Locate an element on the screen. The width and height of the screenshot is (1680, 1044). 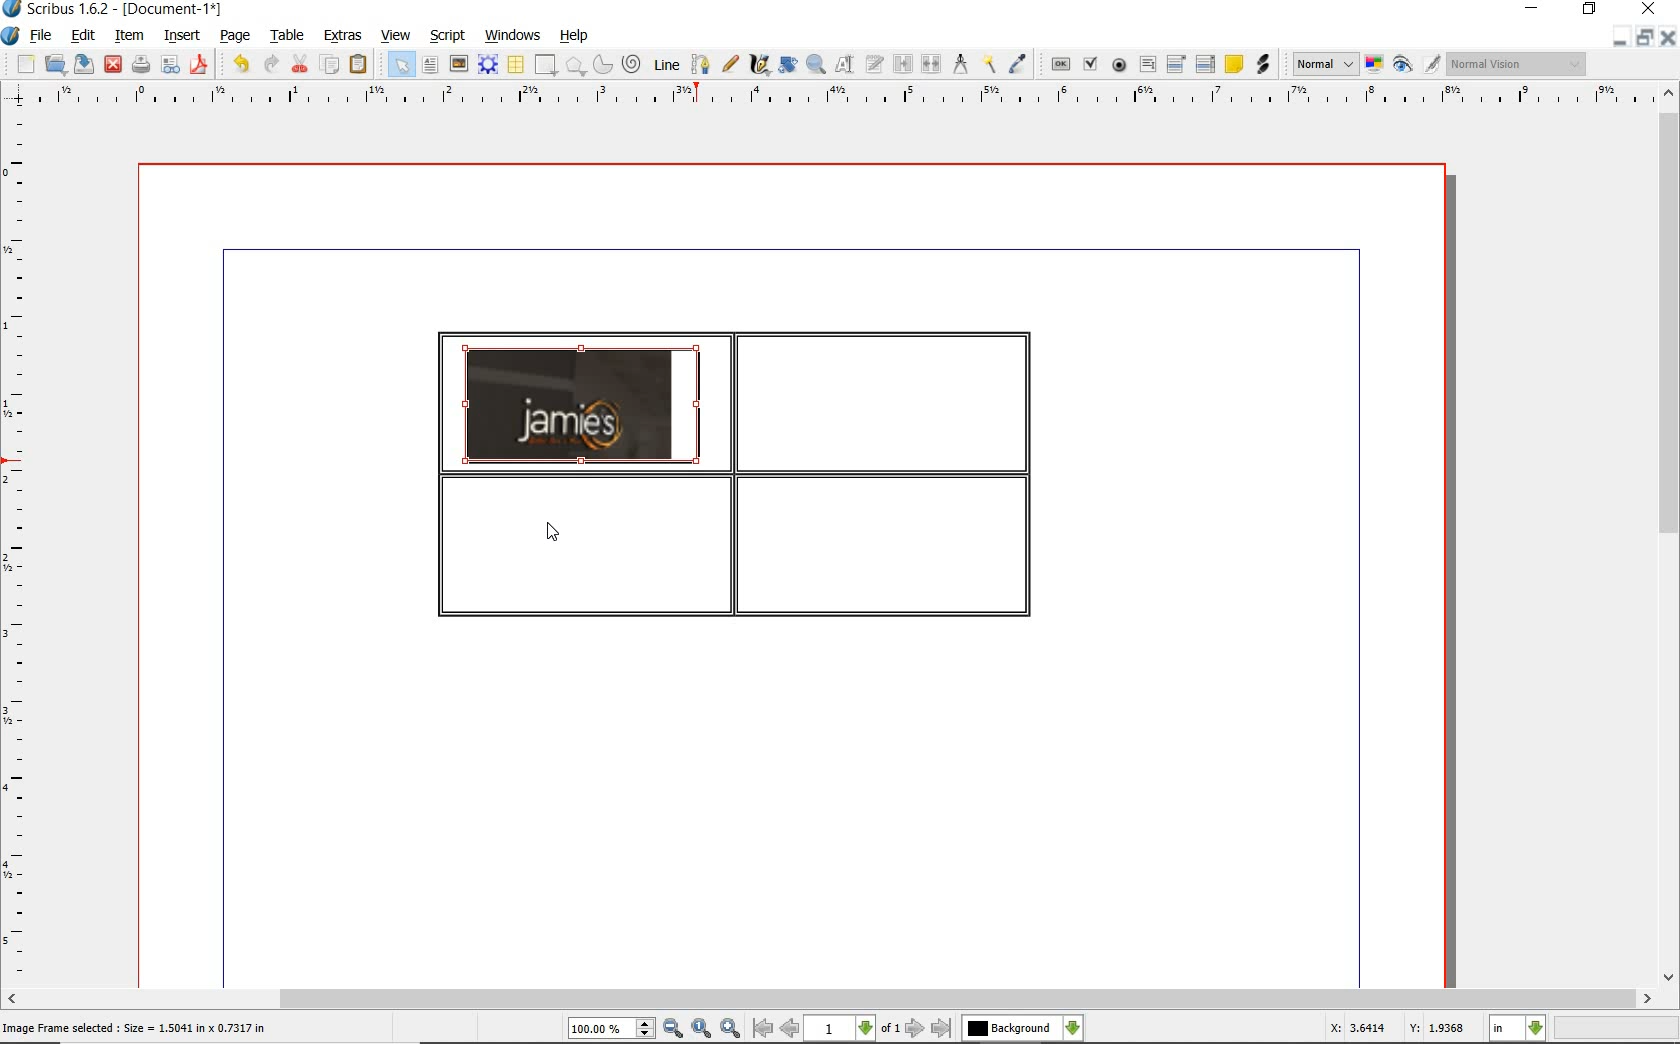
go to previous page is located at coordinates (789, 1029).